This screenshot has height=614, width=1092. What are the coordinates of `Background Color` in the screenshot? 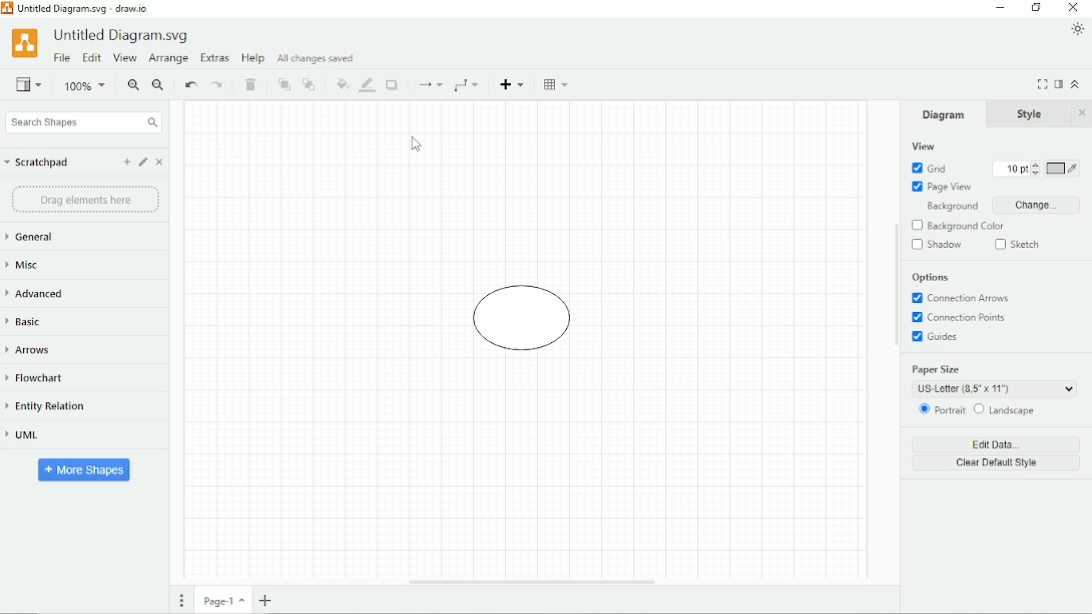 It's located at (957, 226).